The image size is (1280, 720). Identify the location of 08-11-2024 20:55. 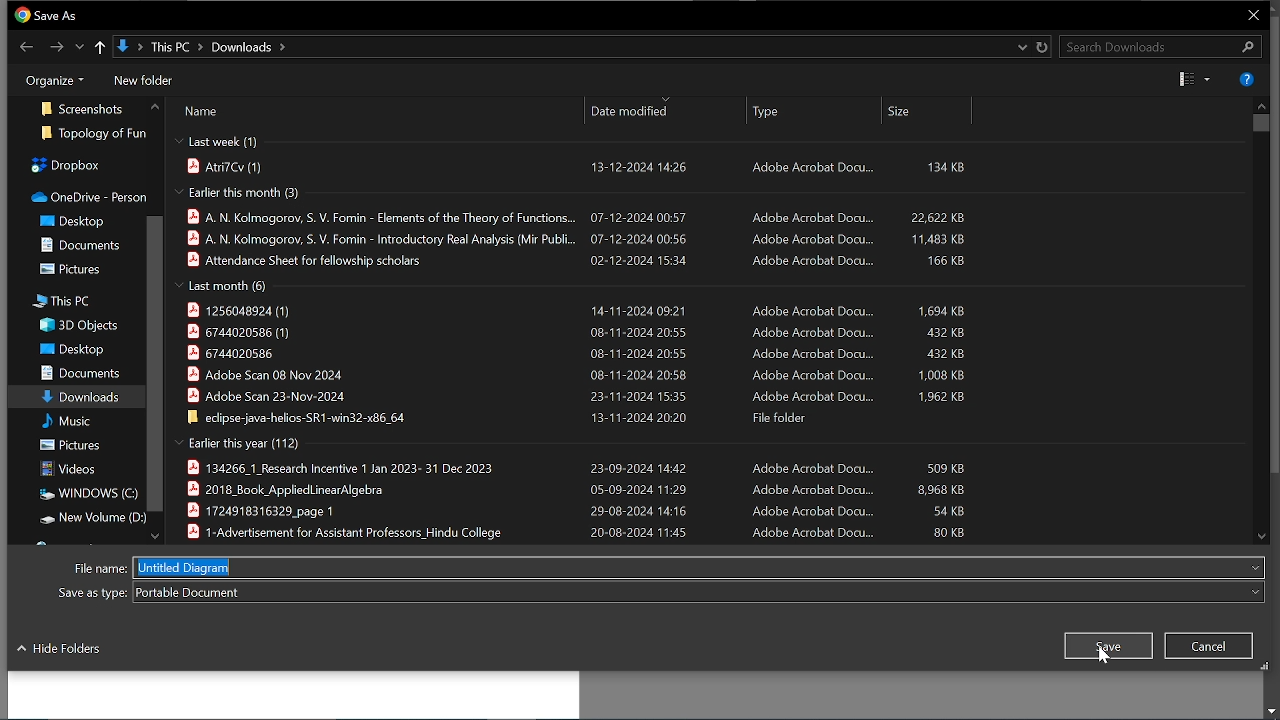
(636, 332).